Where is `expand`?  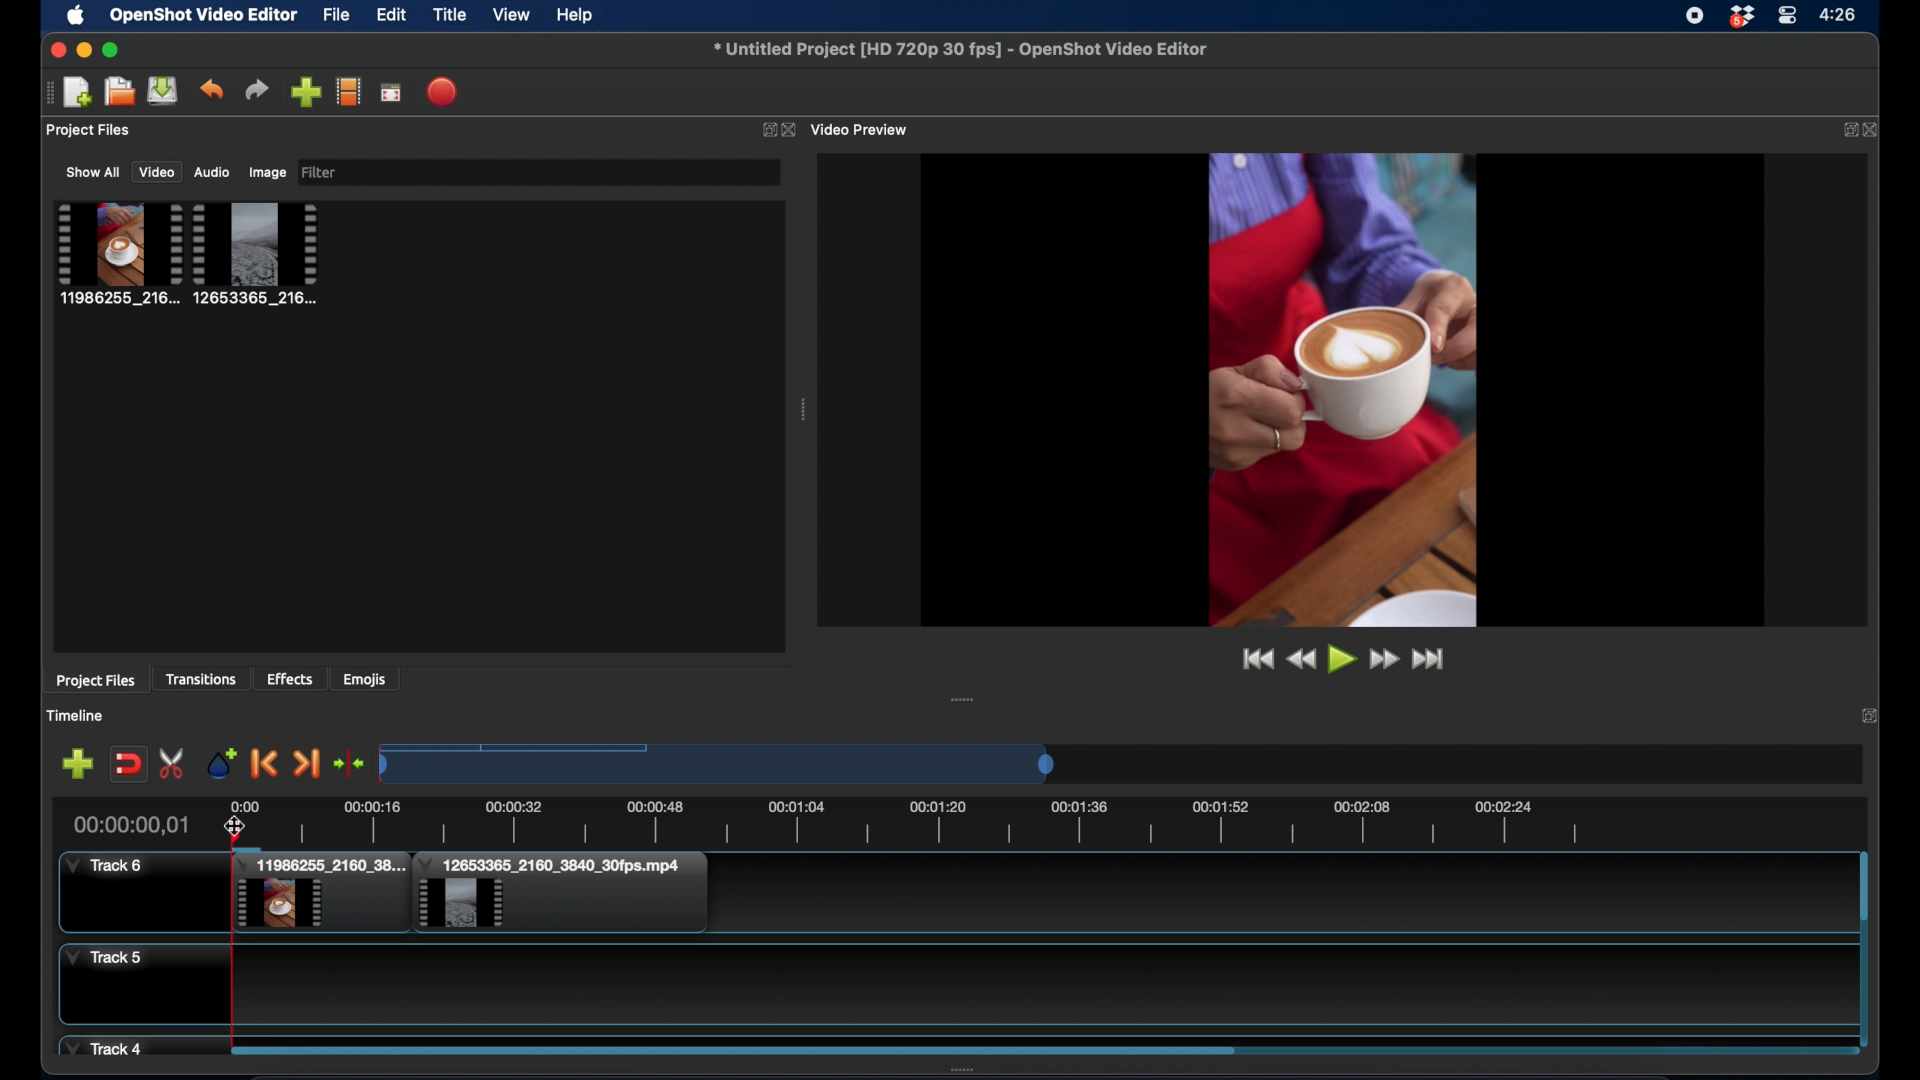 expand is located at coordinates (766, 129).